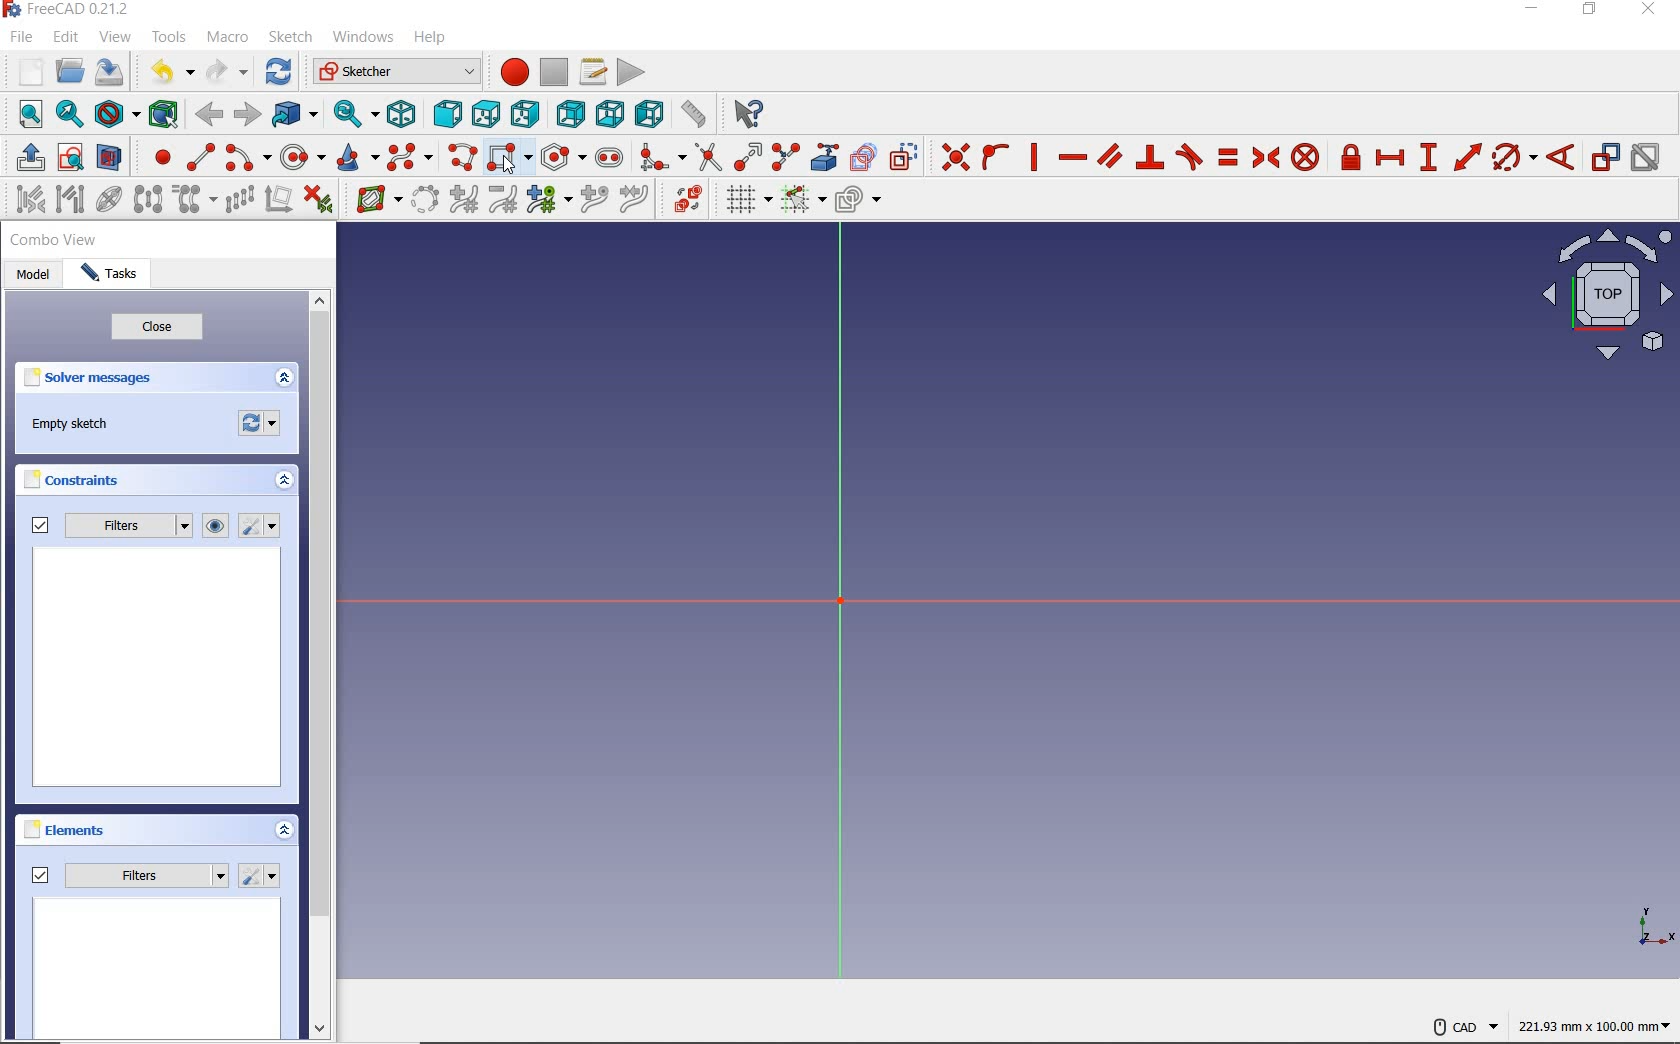 This screenshot has height=1044, width=1680. I want to click on split edge, so click(785, 158).